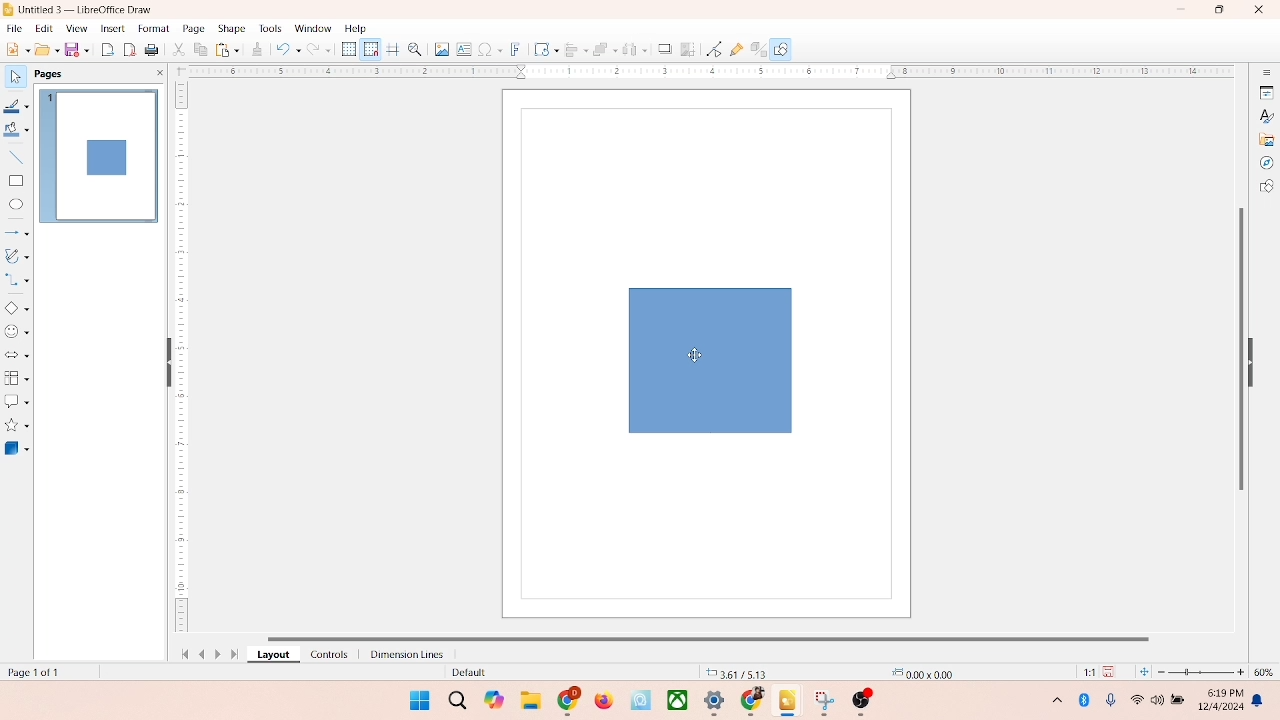  What do you see at coordinates (414, 48) in the screenshot?
I see `zoom and pan` at bounding box center [414, 48].